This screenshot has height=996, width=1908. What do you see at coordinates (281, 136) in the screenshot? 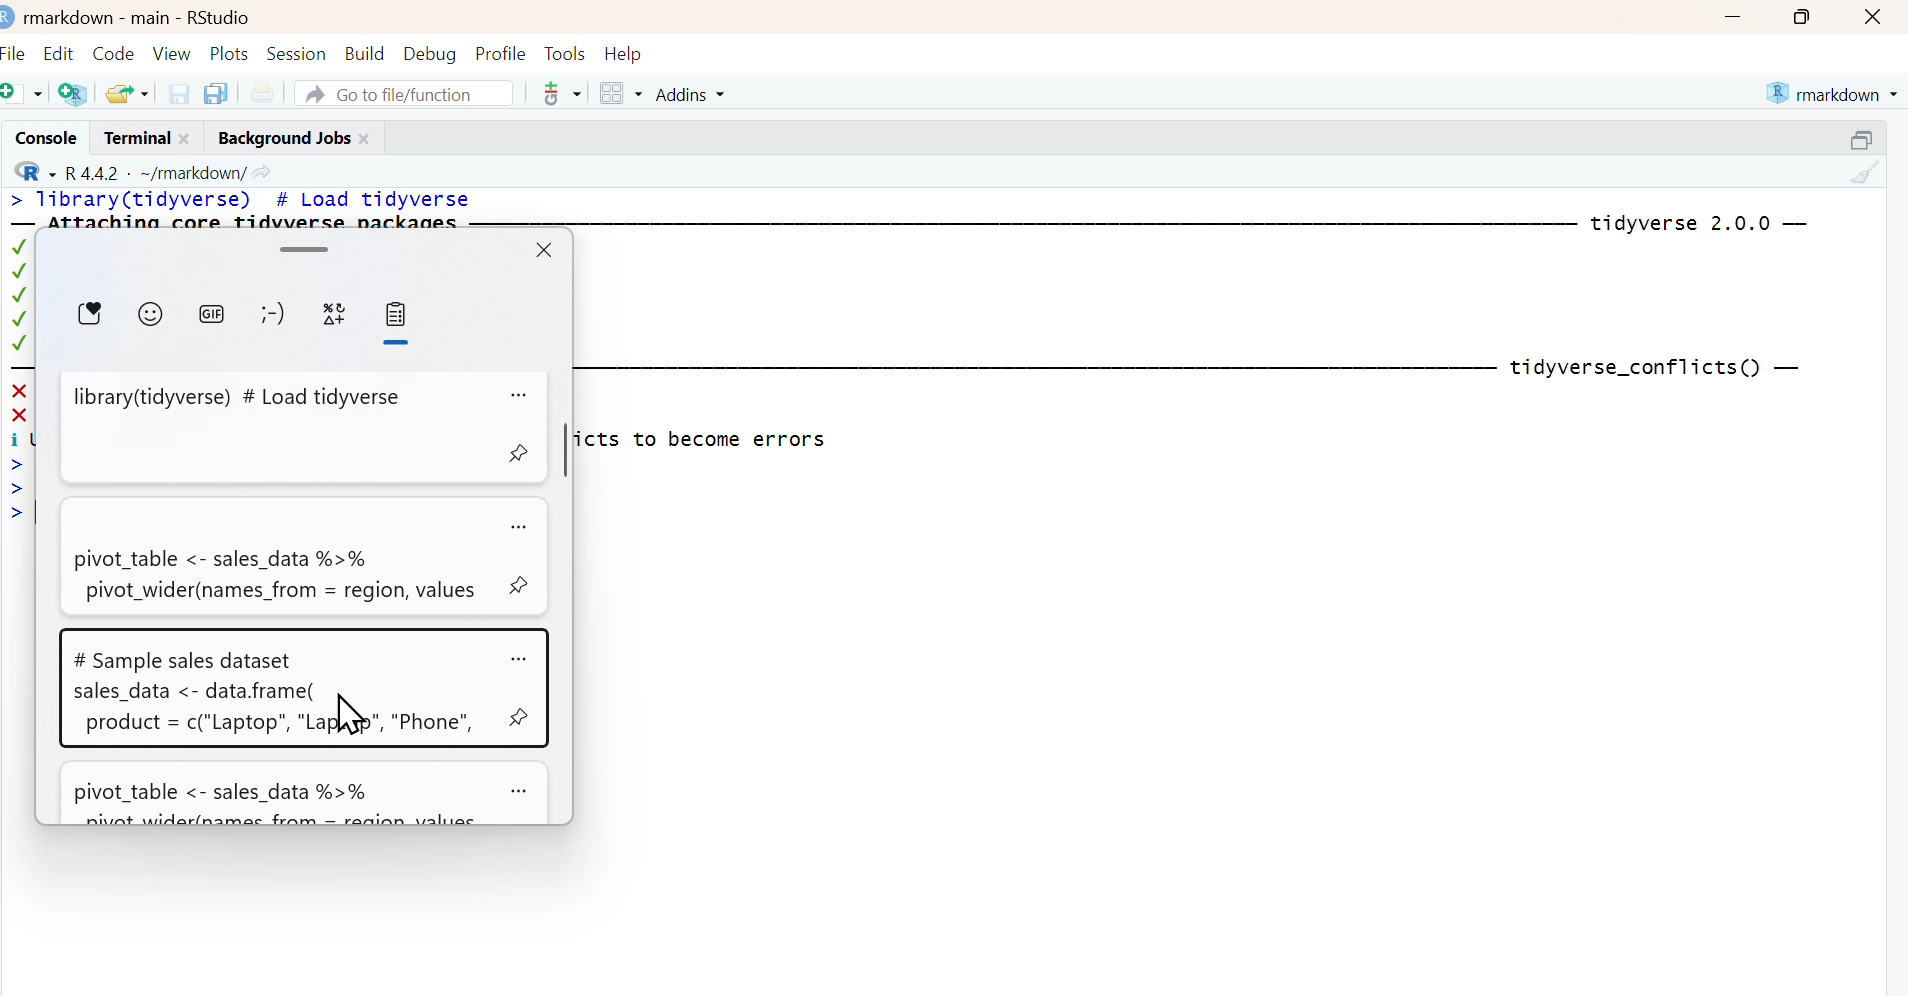
I see `Background Jobs` at bounding box center [281, 136].